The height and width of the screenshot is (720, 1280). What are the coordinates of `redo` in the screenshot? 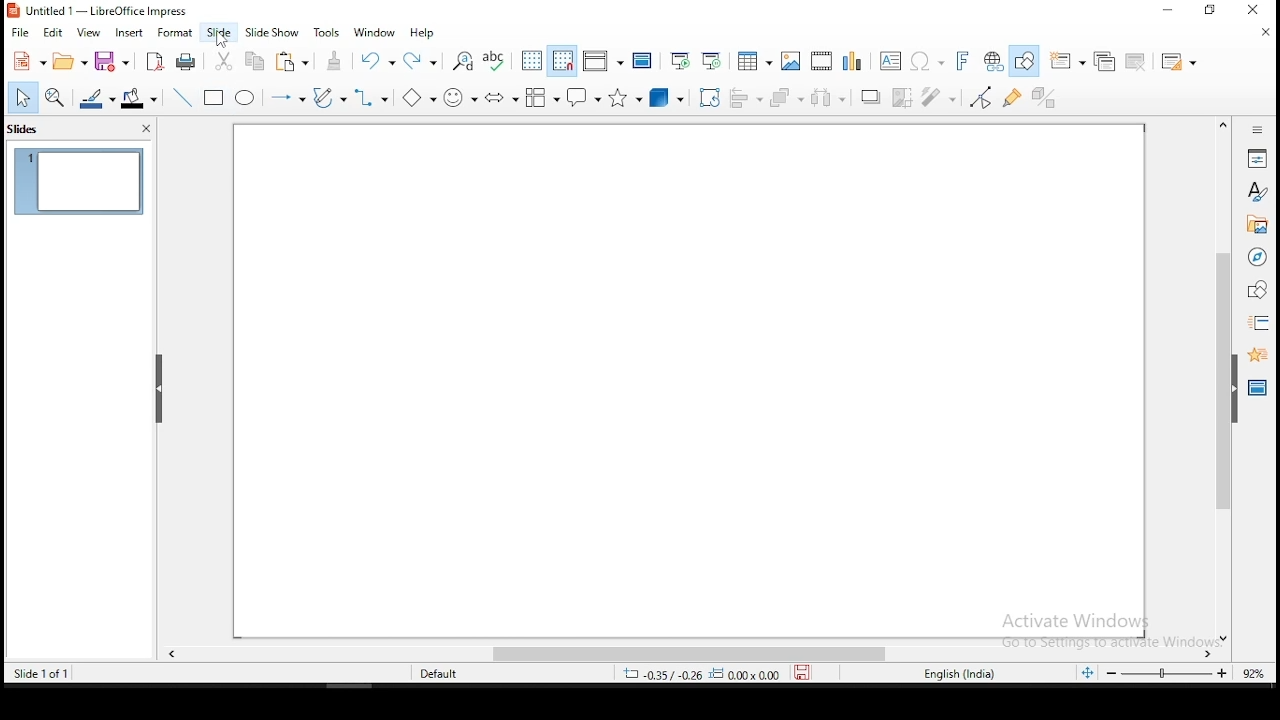 It's located at (421, 62).